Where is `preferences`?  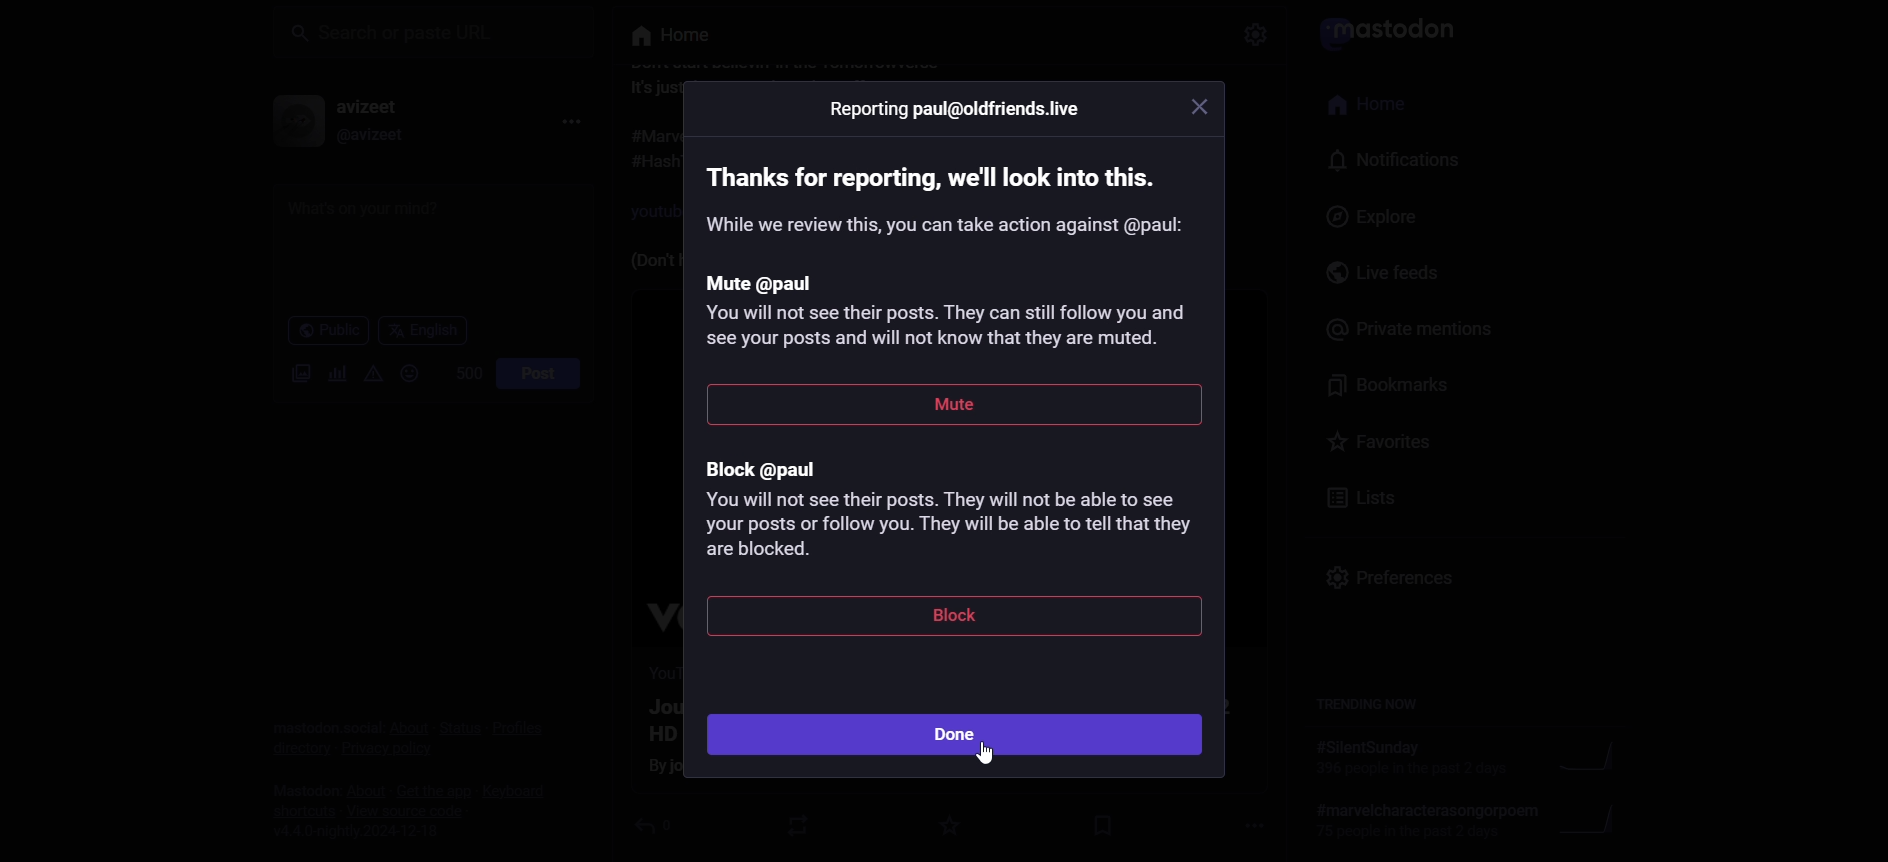 preferences is located at coordinates (1399, 584).